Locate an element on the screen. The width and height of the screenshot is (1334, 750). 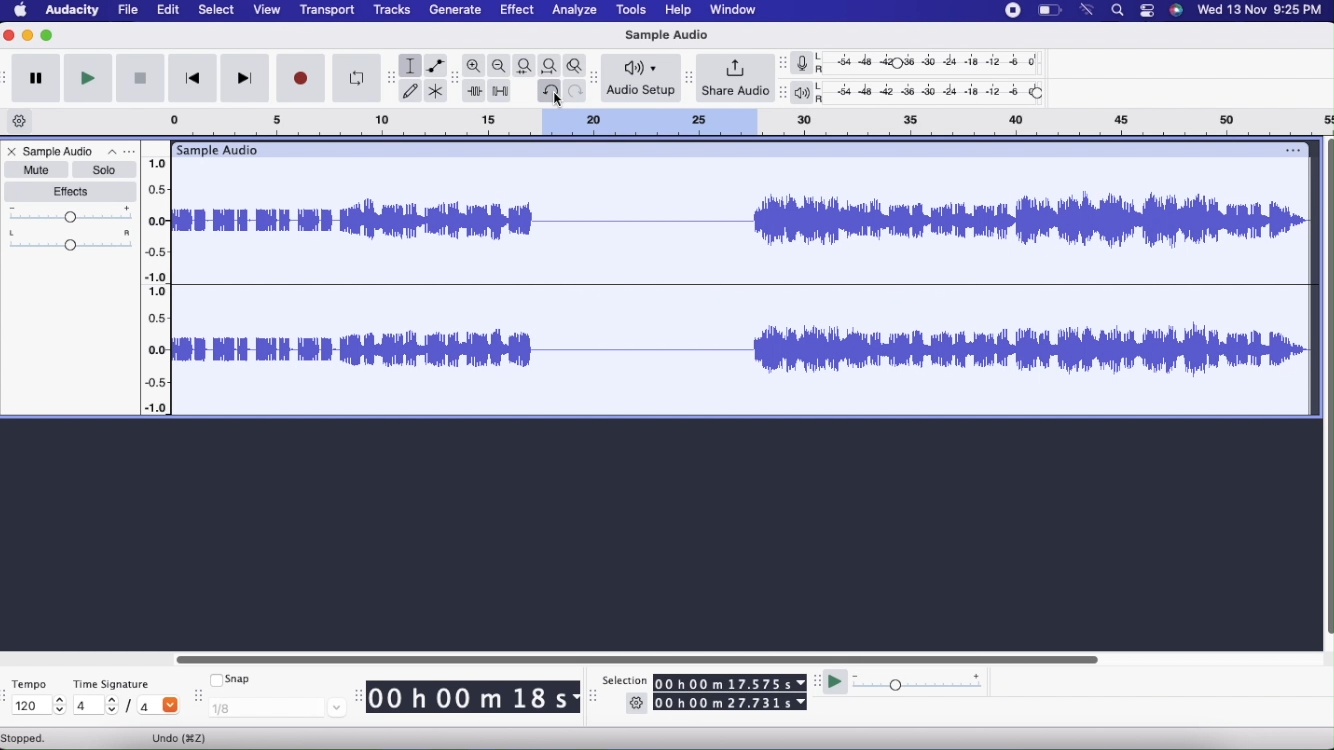
options is located at coordinates (1292, 150).